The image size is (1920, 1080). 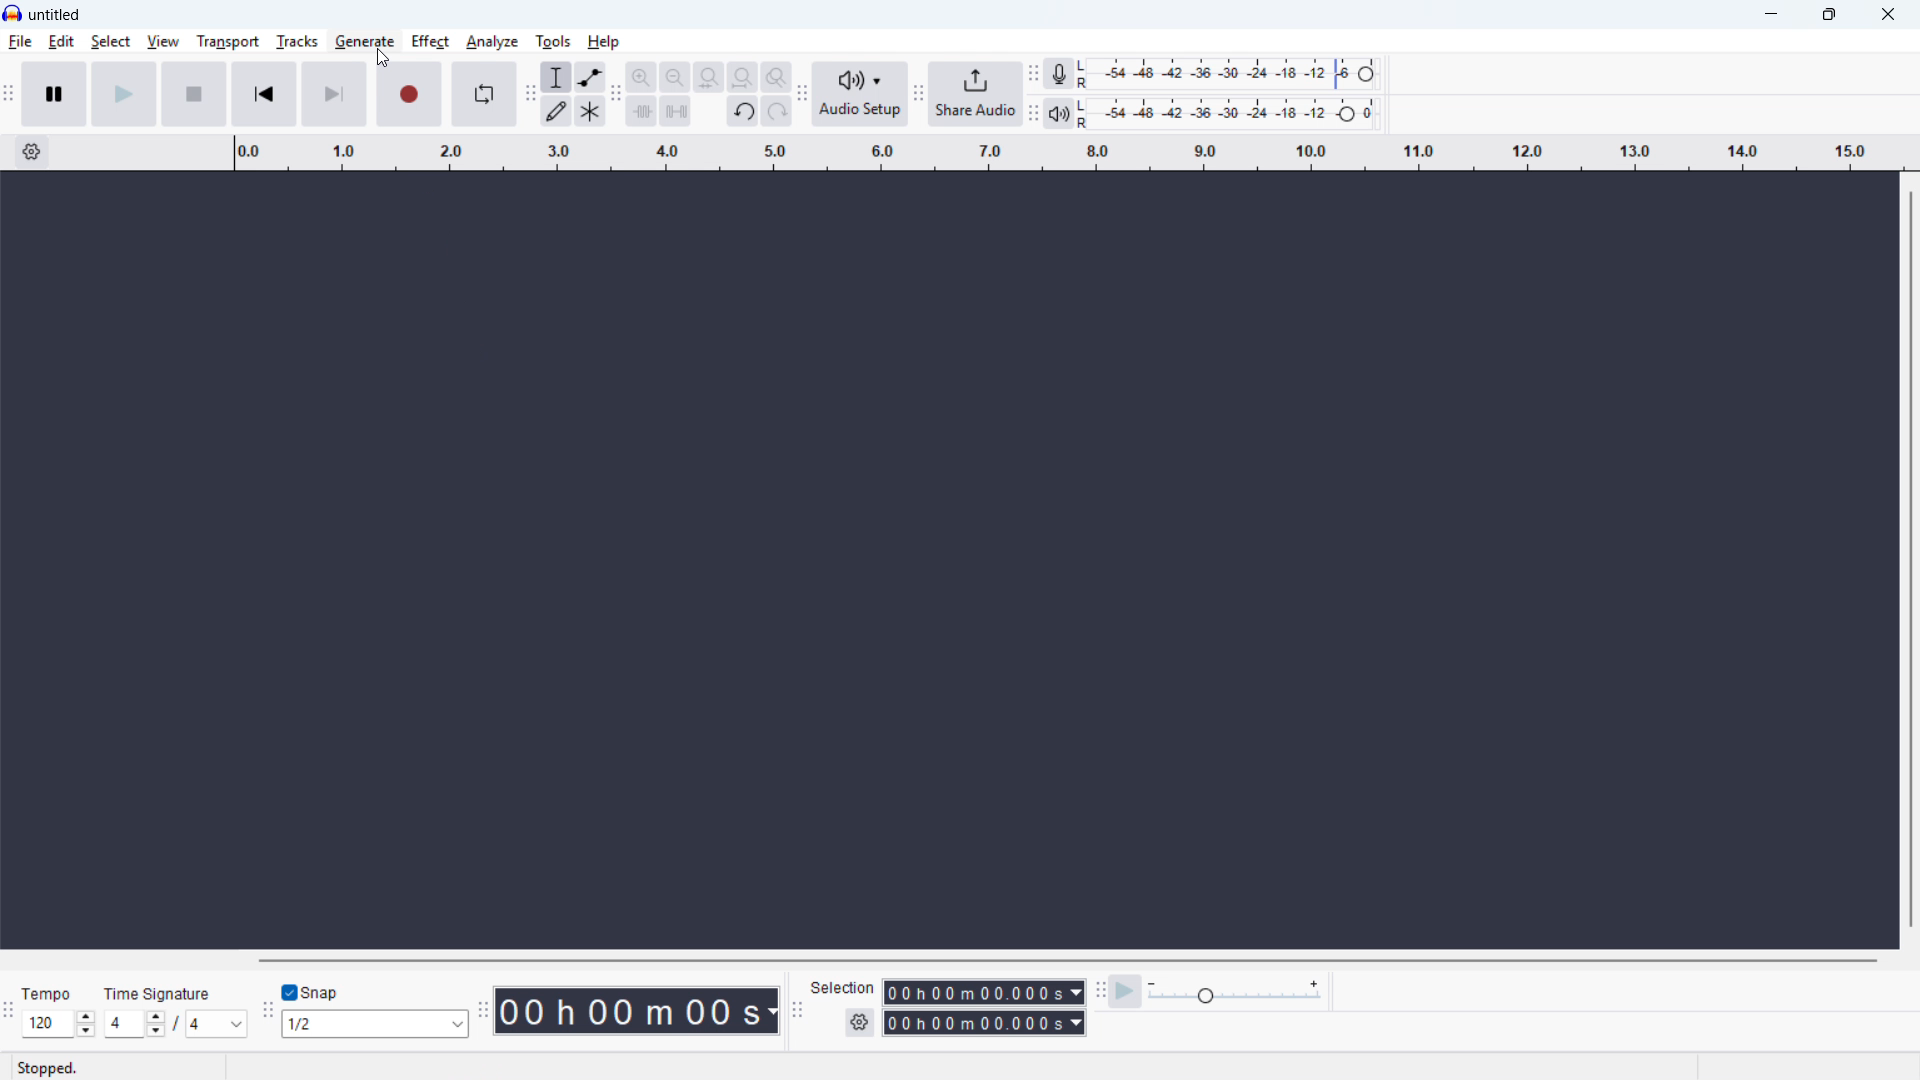 What do you see at coordinates (529, 95) in the screenshot?
I see `Tools toolbar ` at bounding box center [529, 95].